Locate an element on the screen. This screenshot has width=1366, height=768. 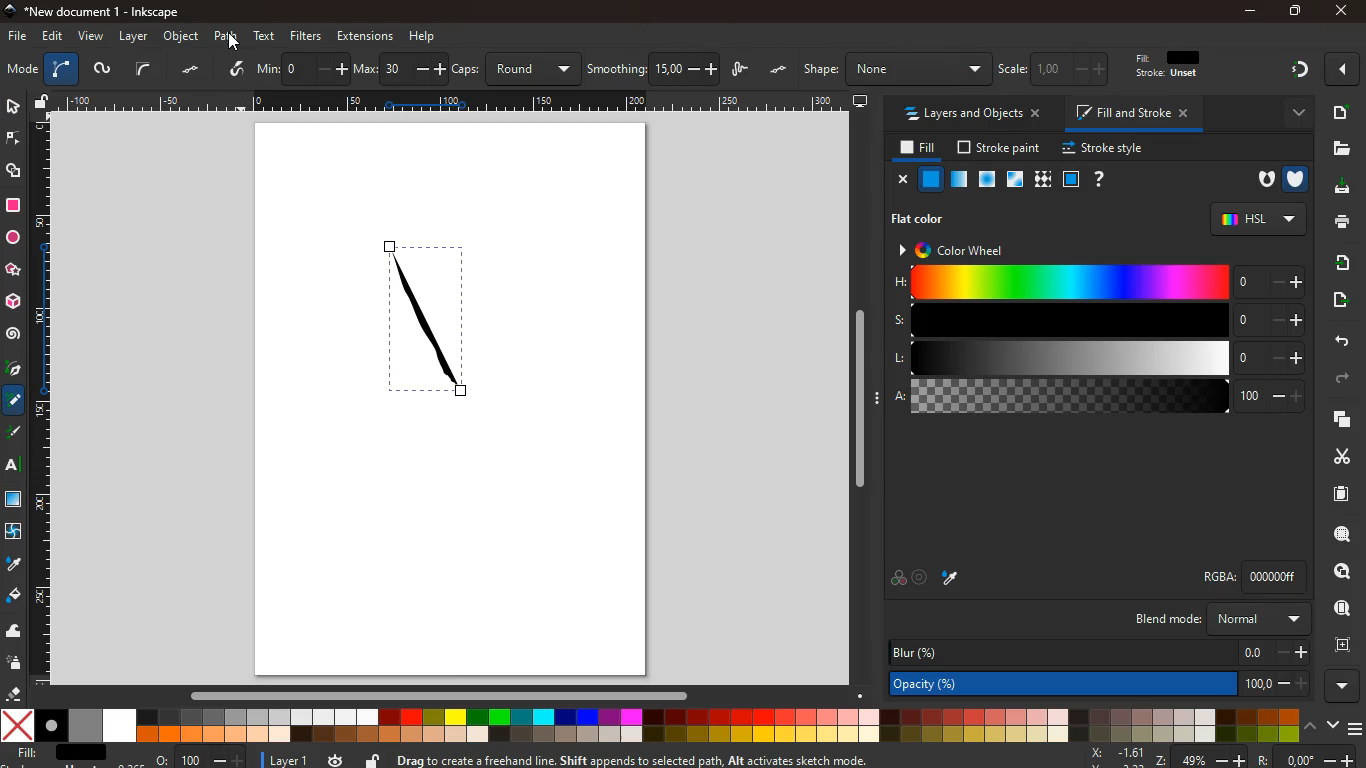
more is located at coordinates (1294, 114).